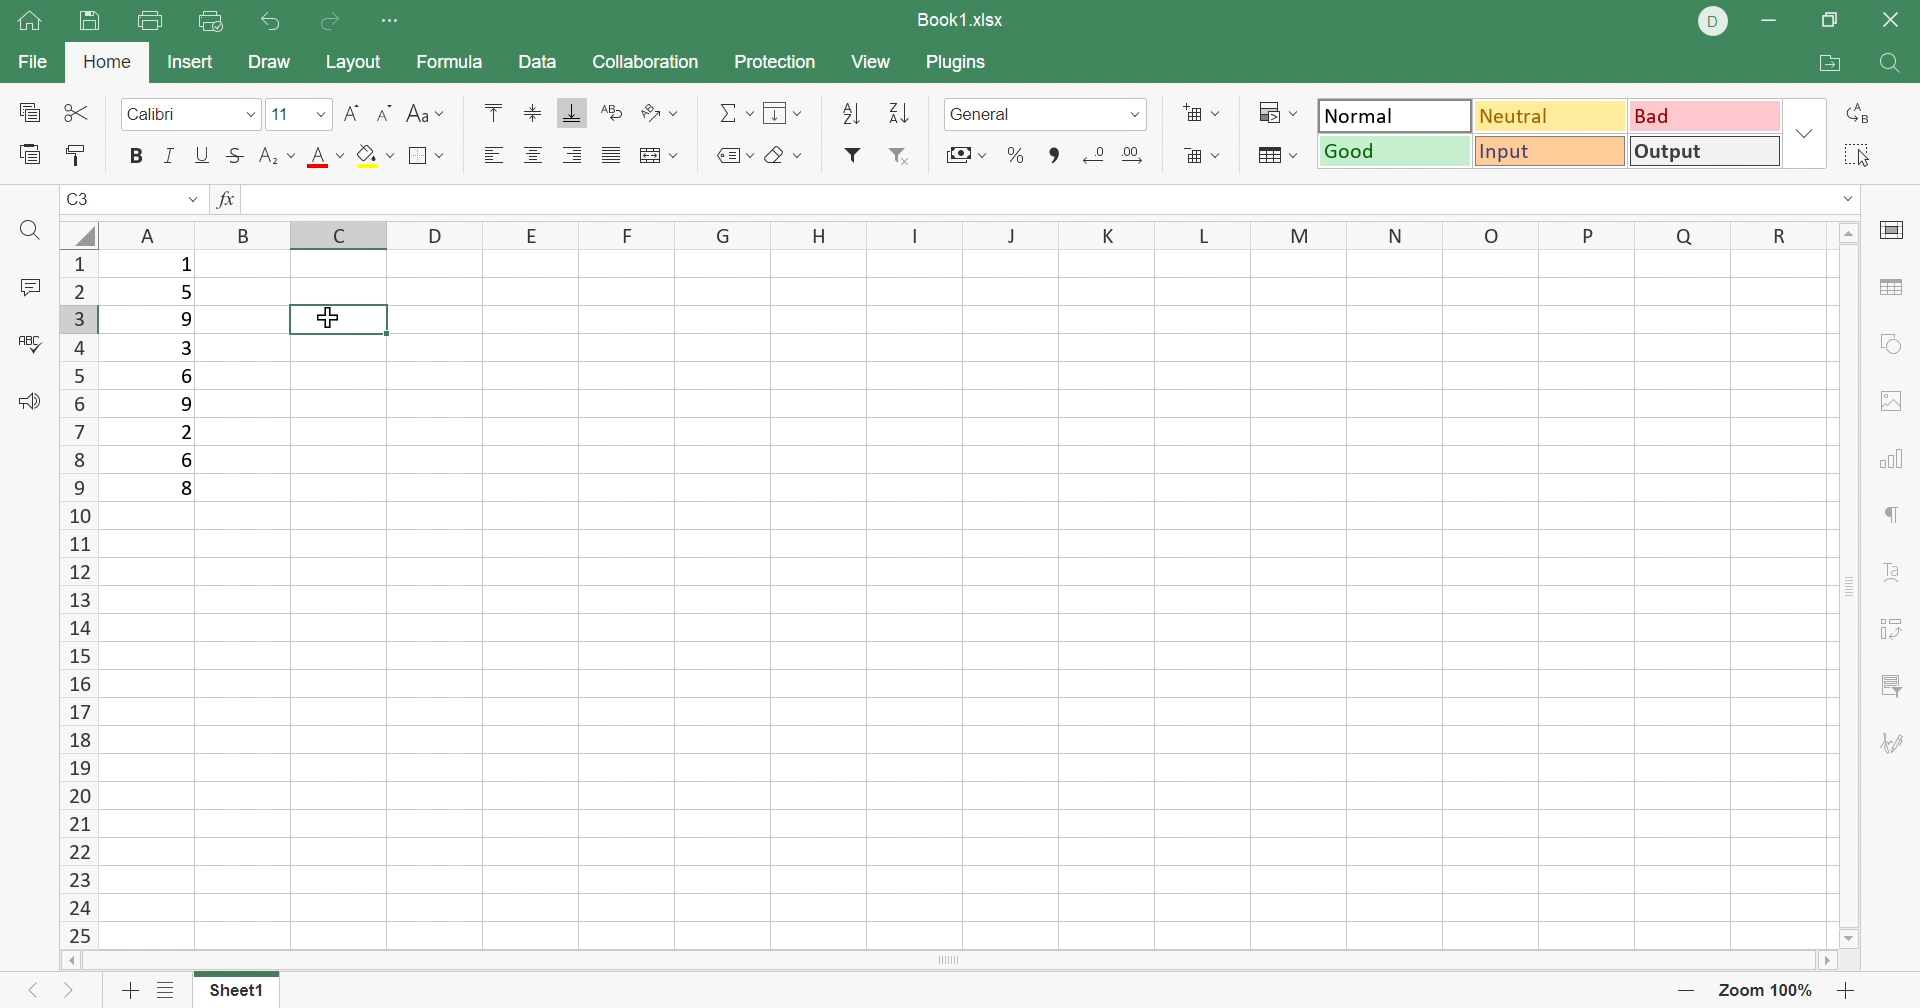 The height and width of the screenshot is (1008, 1920). Describe the element at coordinates (31, 233) in the screenshot. I see `Find` at that location.